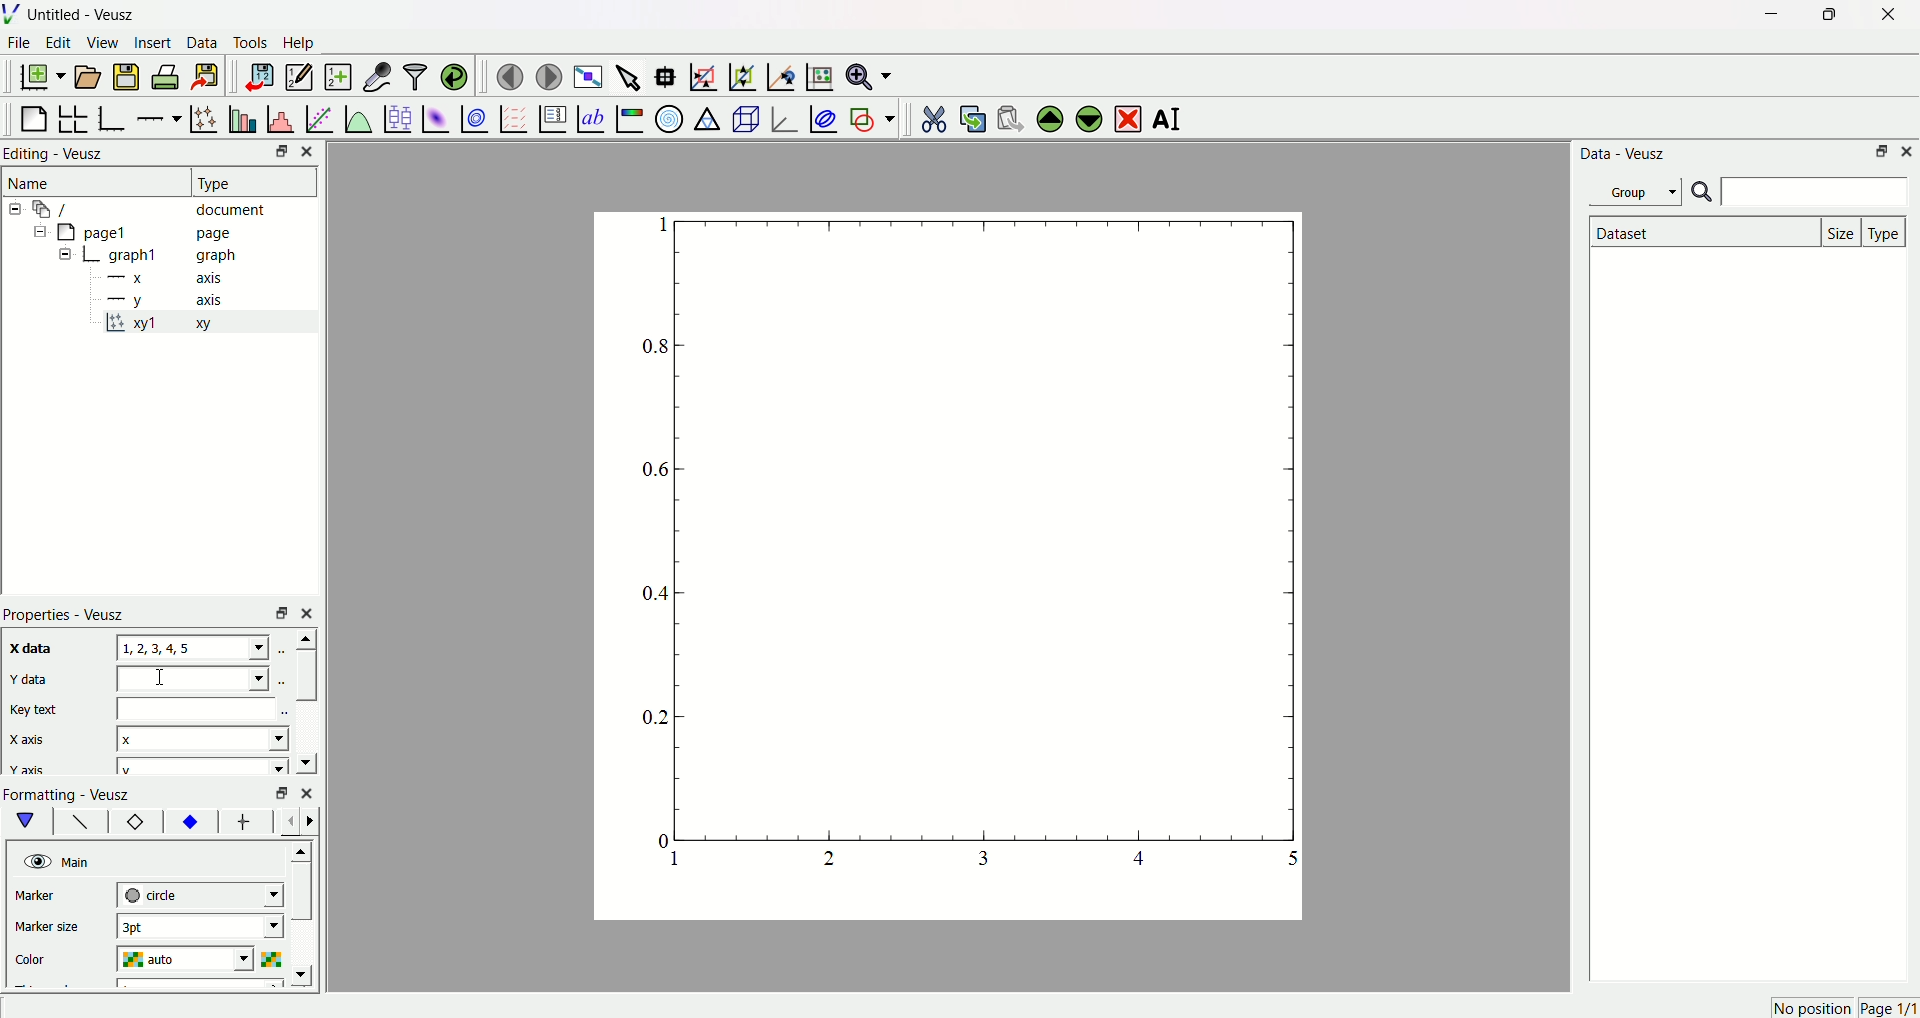 This screenshot has width=1920, height=1018. I want to click on import datasets, so click(259, 76).